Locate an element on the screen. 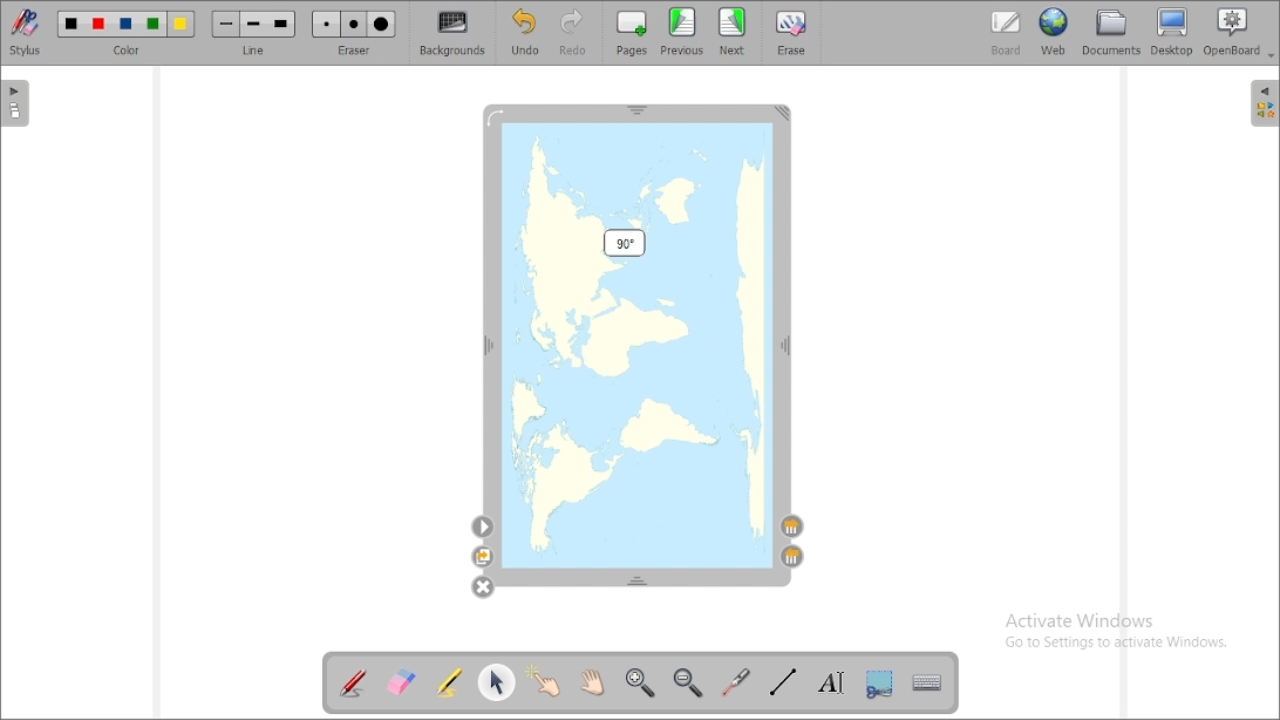  line is located at coordinates (254, 33).